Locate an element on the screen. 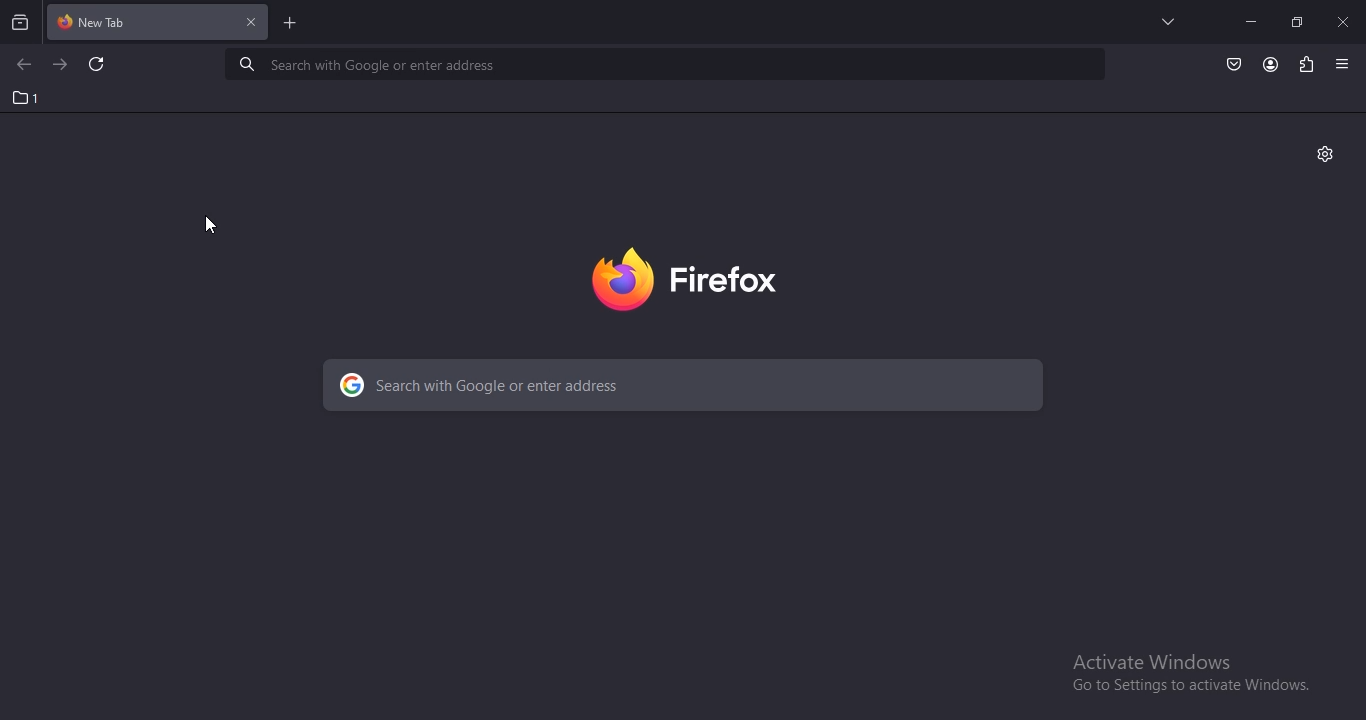 The height and width of the screenshot is (720, 1366). refresh is located at coordinates (98, 66).